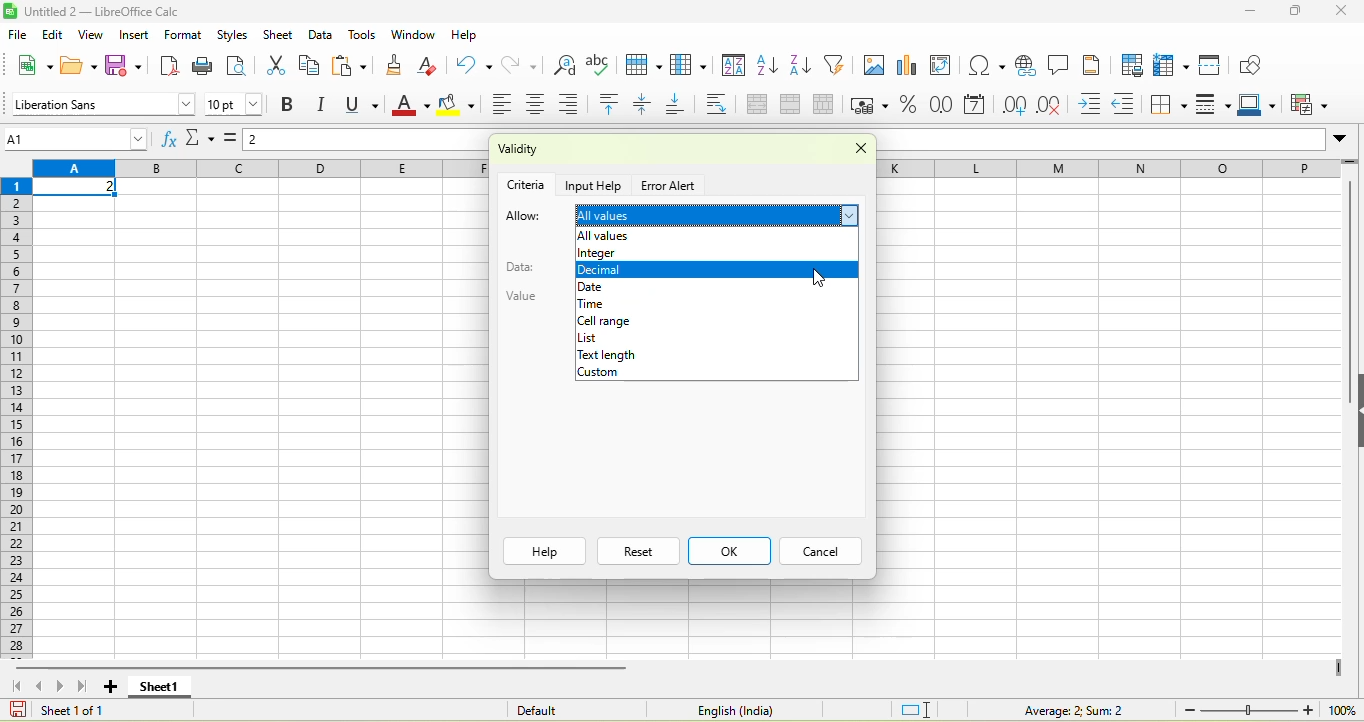  I want to click on scroll to previous sheet, so click(41, 686).